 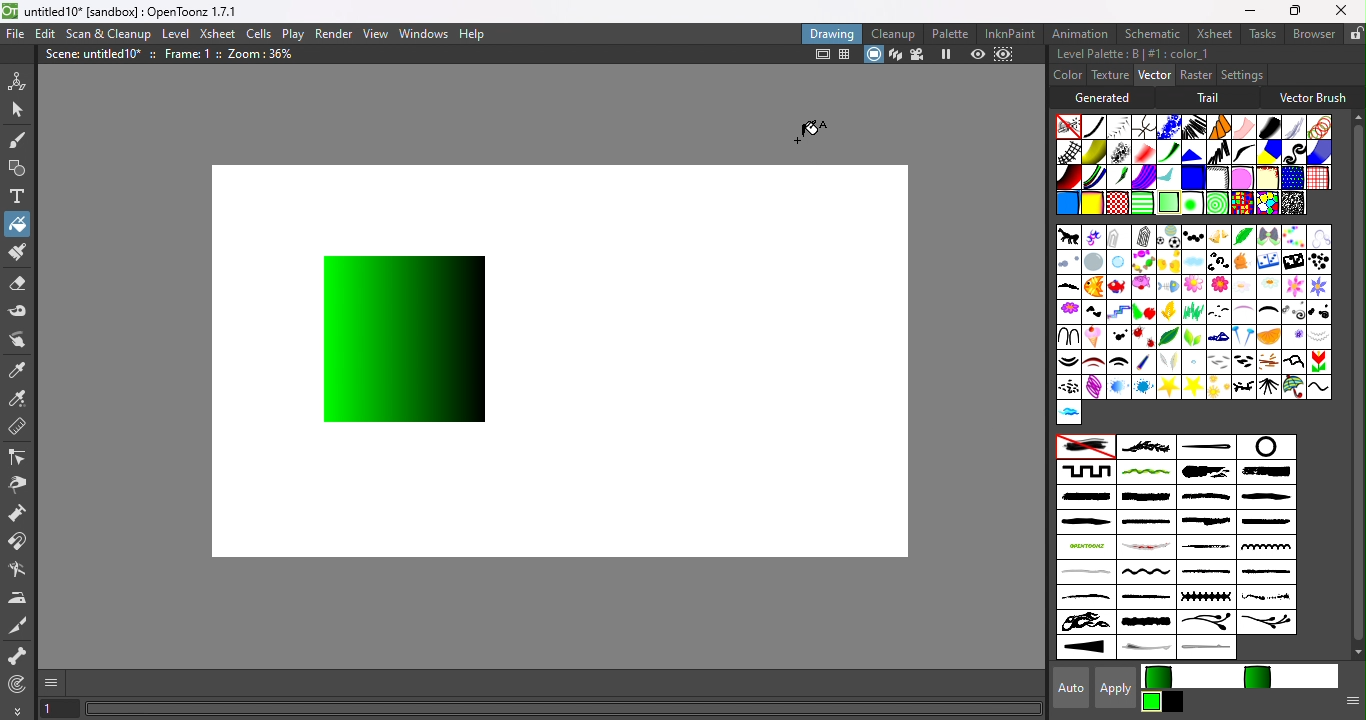 What do you see at coordinates (1291, 312) in the screenshot?
I see `hedge` at bounding box center [1291, 312].